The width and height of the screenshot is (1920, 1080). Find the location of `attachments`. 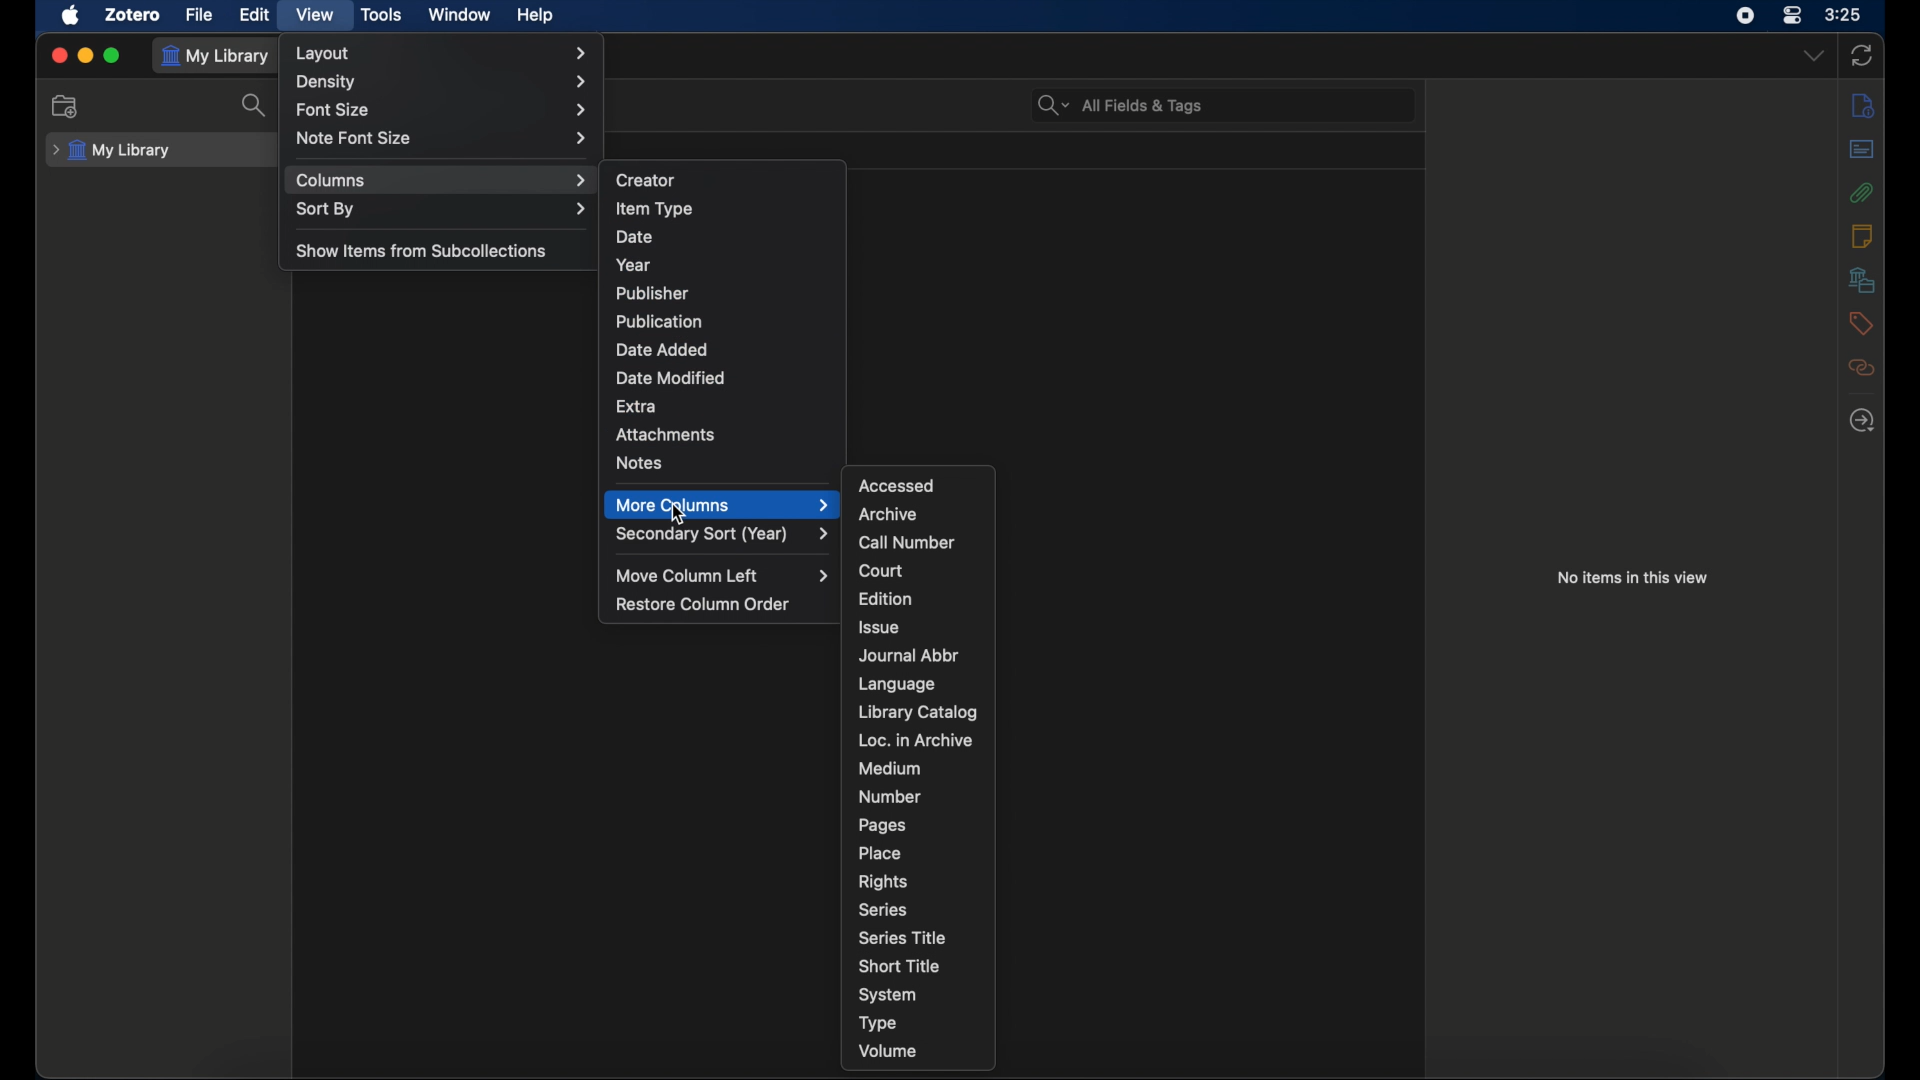

attachments is located at coordinates (666, 434).